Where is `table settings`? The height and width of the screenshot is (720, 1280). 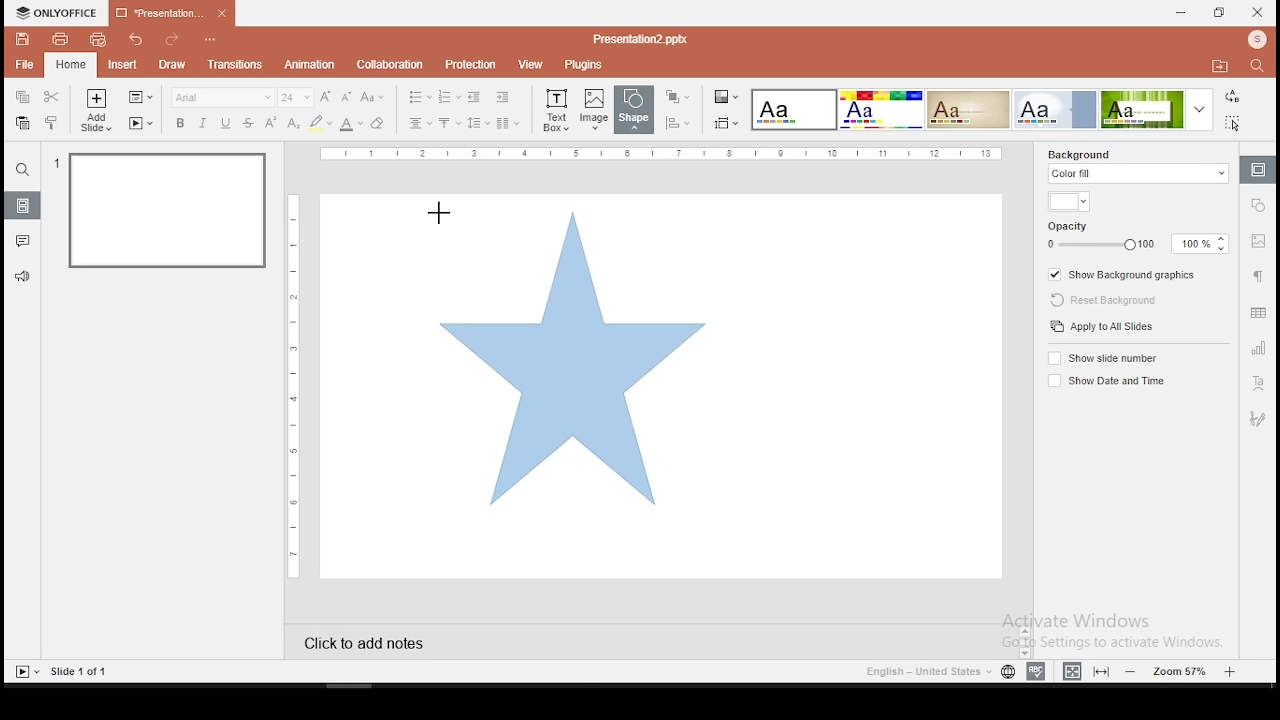
table settings is located at coordinates (1258, 312).